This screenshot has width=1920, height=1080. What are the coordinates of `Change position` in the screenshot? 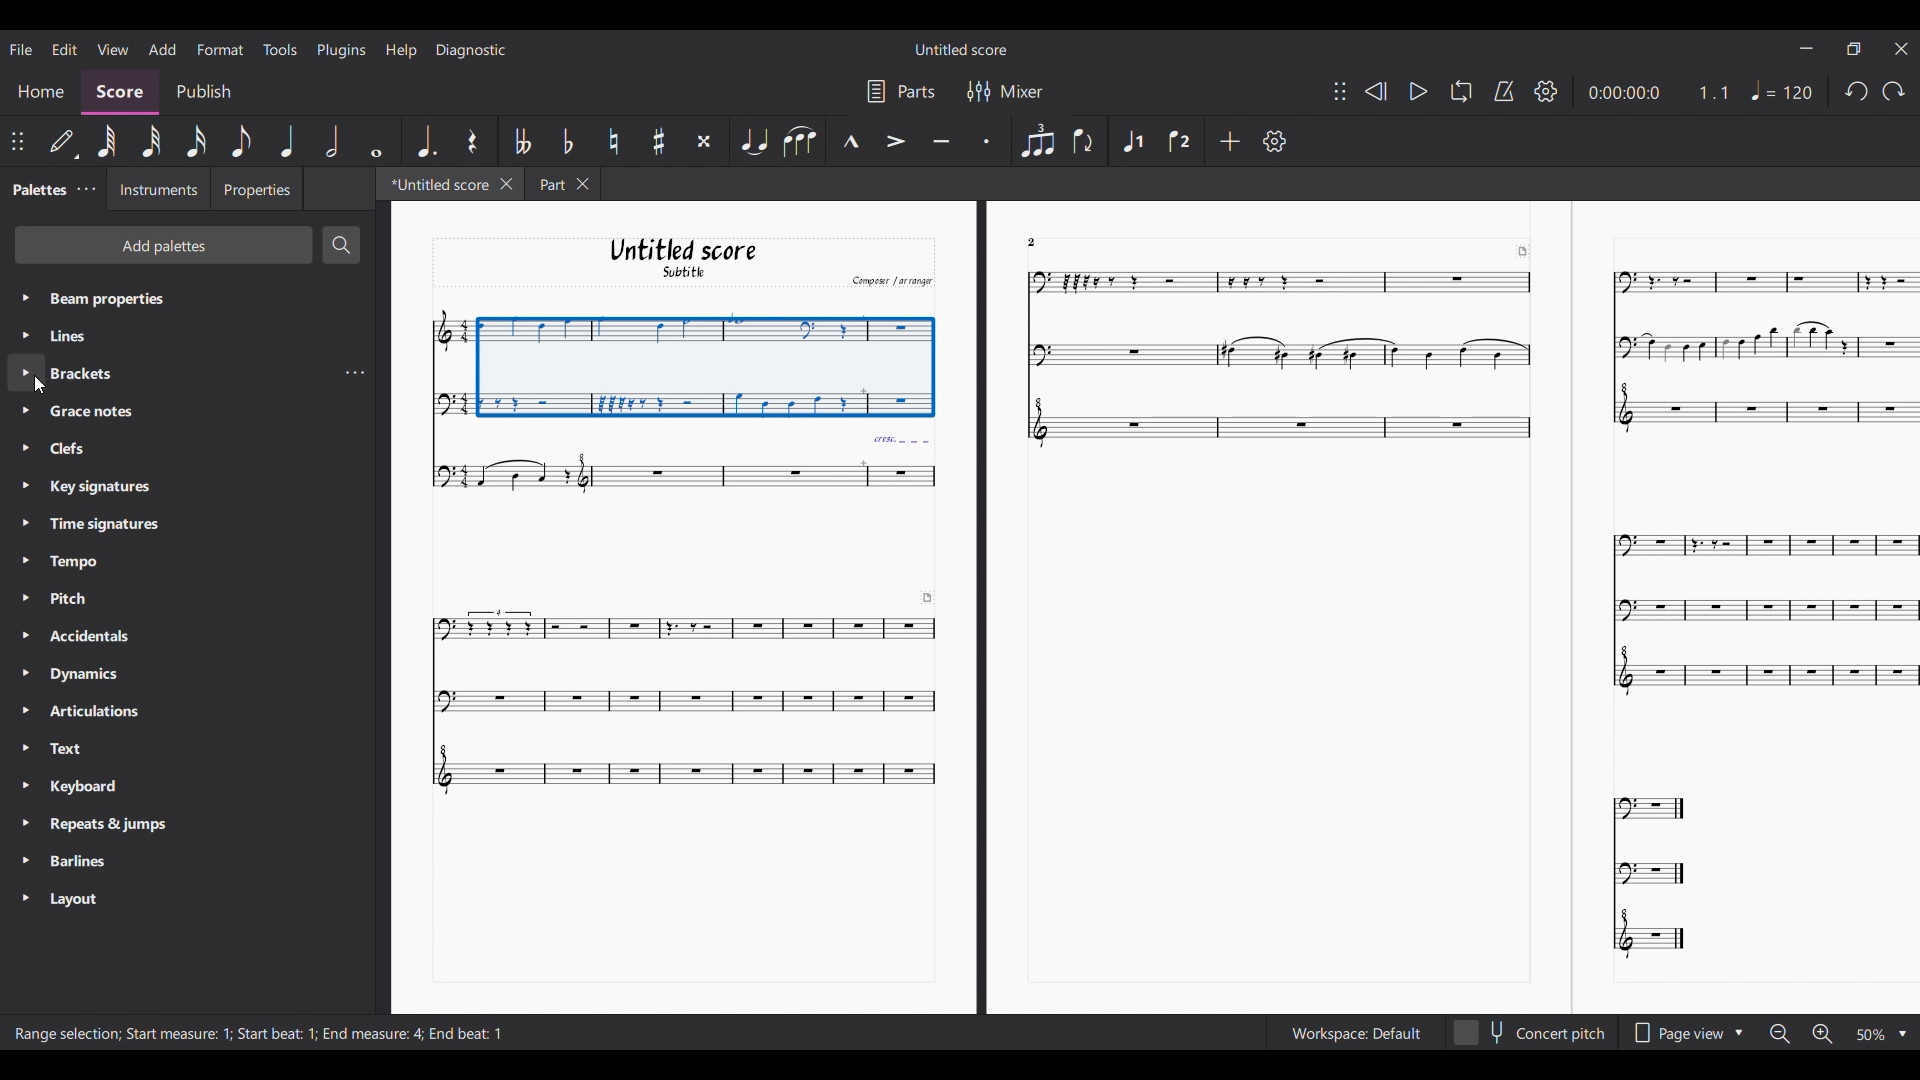 It's located at (1339, 90).